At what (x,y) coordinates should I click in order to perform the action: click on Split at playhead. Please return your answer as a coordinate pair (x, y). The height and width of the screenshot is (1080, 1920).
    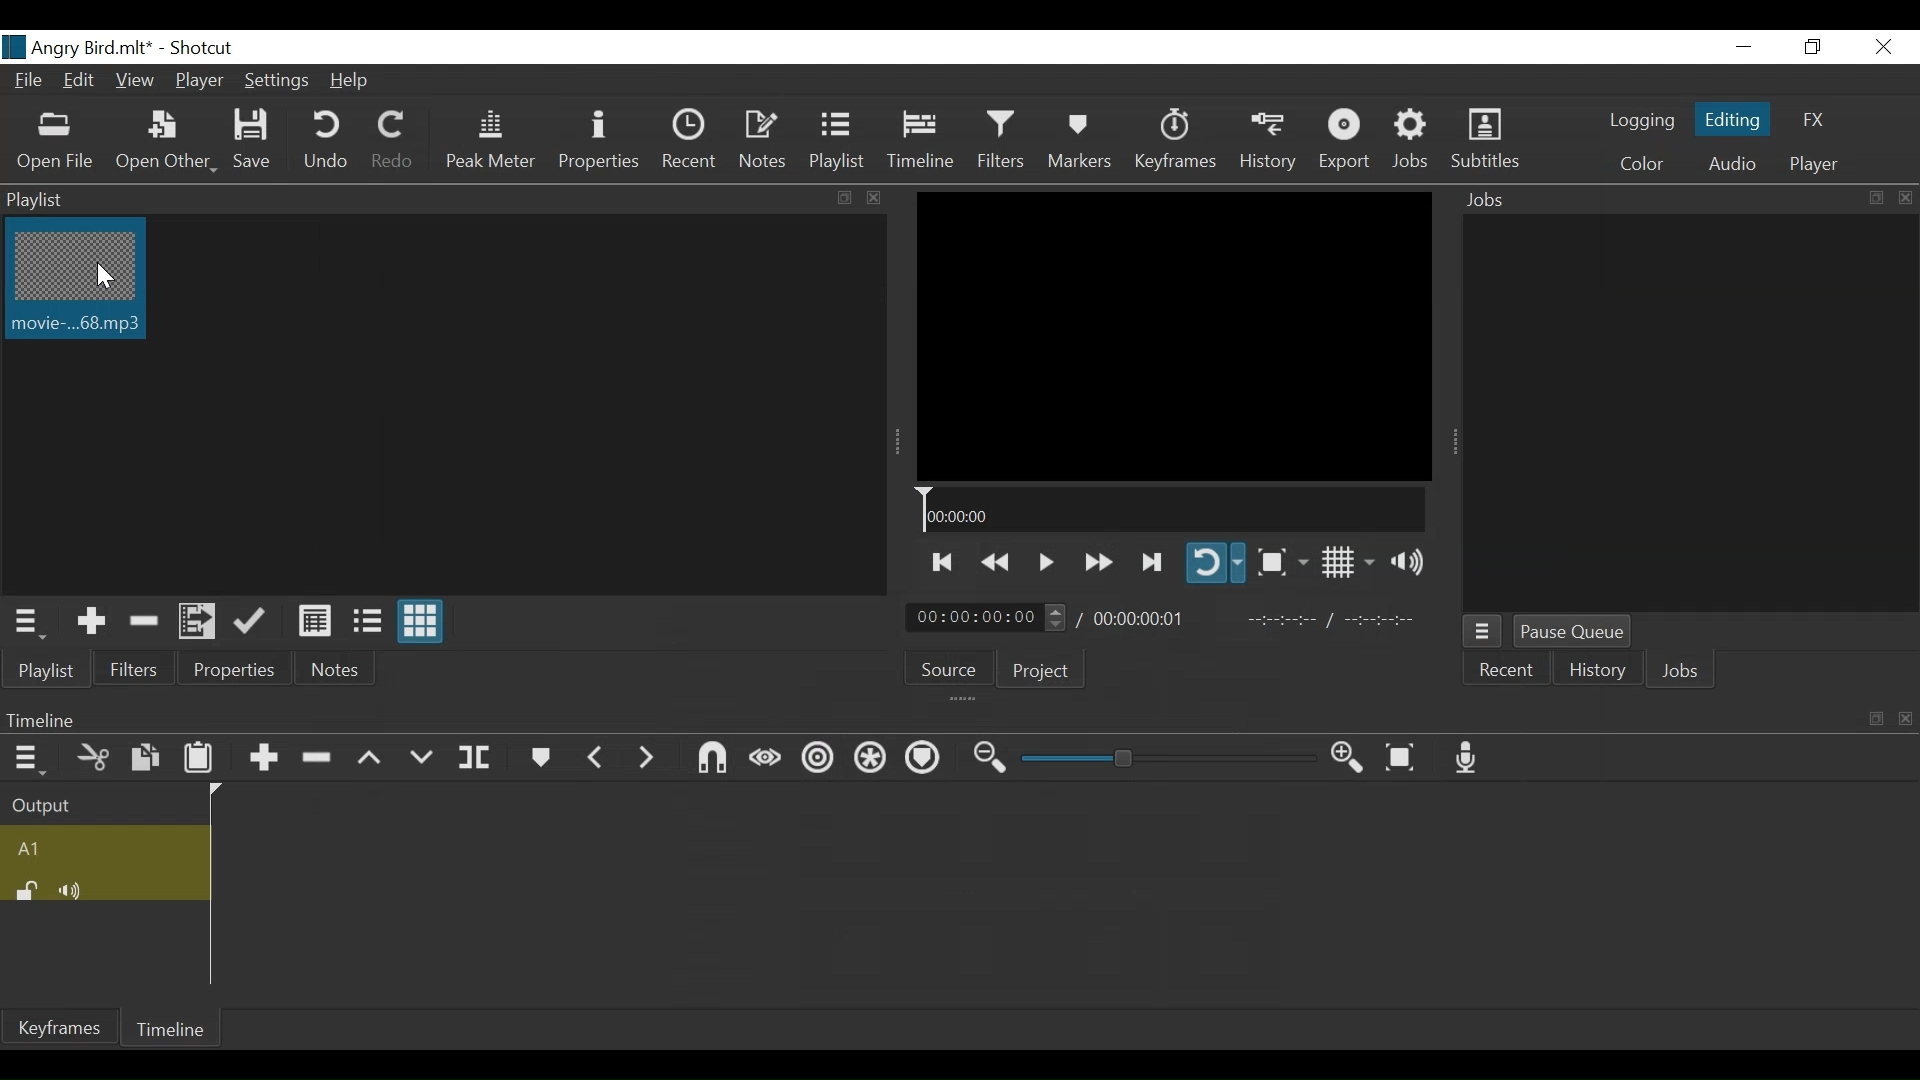
    Looking at the image, I should click on (476, 756).